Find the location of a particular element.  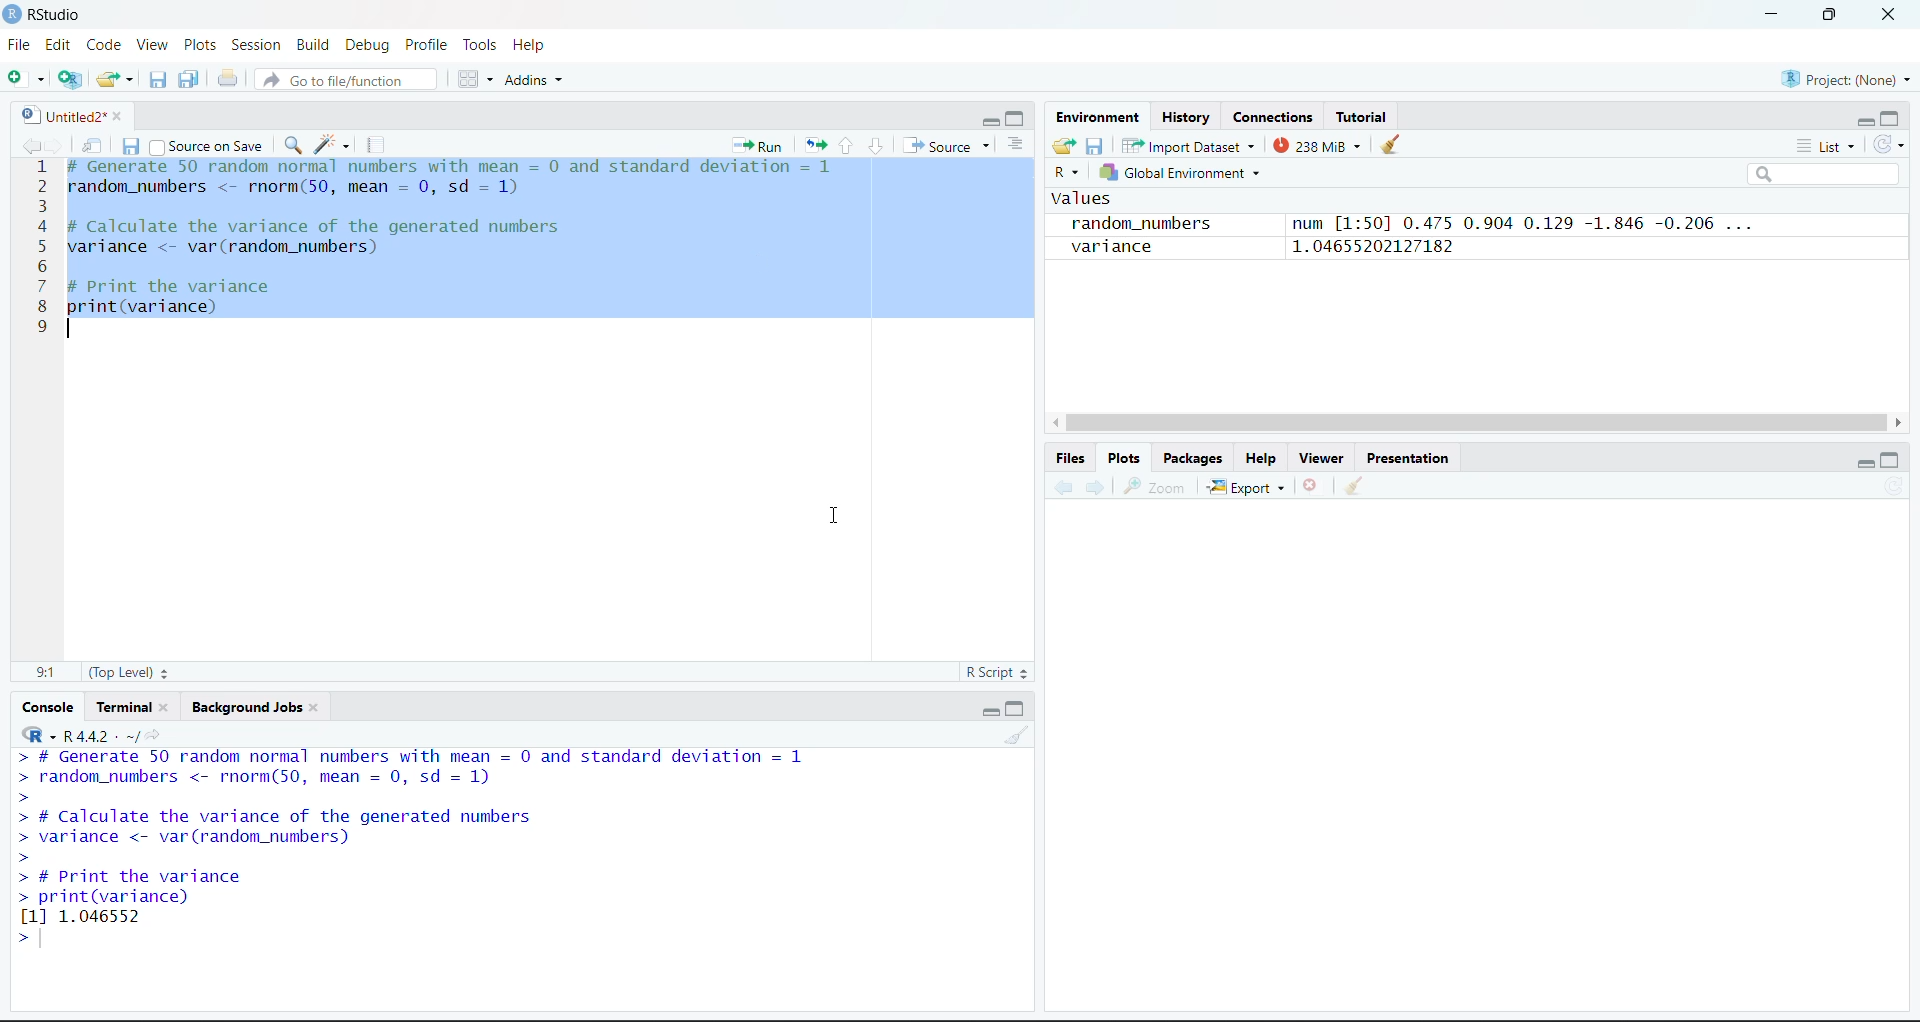

maximize is located at coordinates (1017, 120).